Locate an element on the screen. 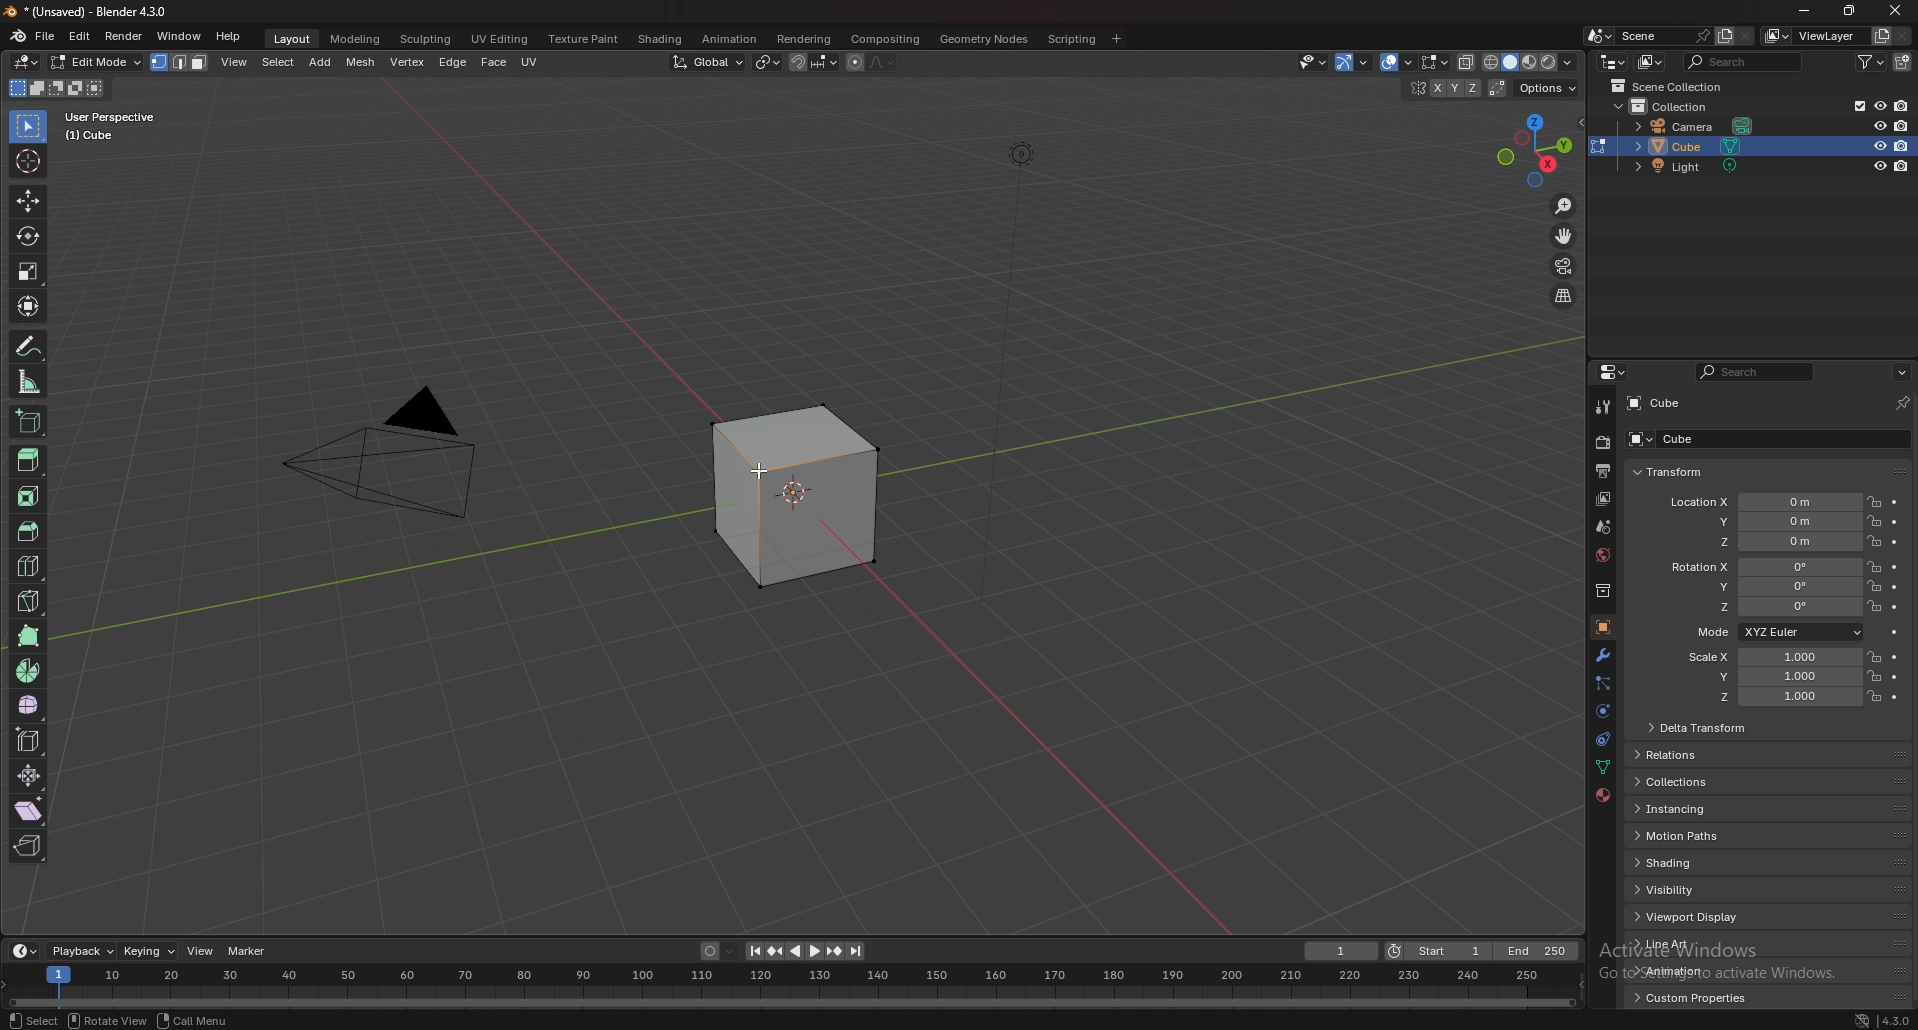 Image resolution: width=1918 pixels, height=1030 pixels. scene collection is located at coordinates (1669, 86).